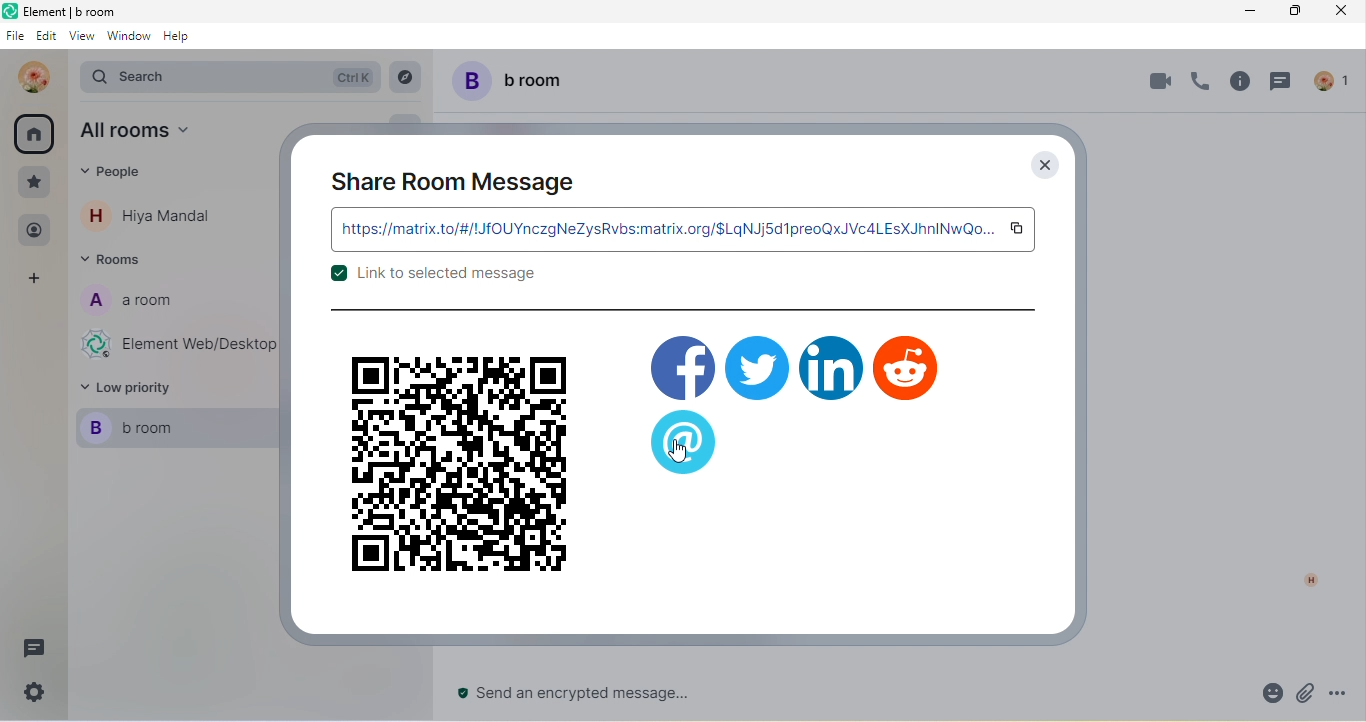 The width and height of the screenshot is (1366, 722). Describe the element at coordinates (35, 133) in the screenshot. I see `all room` at that location.